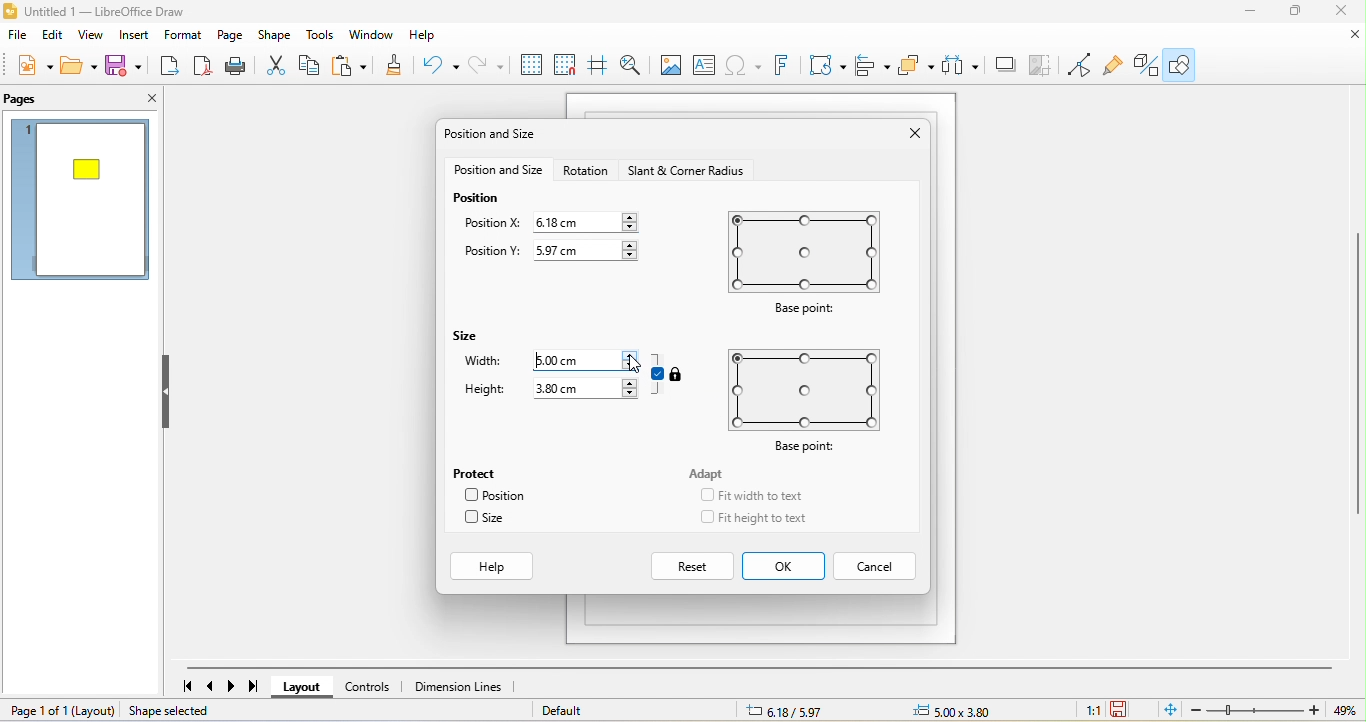 The image size is (1366, 722). What do you see at coordinates (1045, 64) in the screenshot?
I see `crop image` at bounding box center [1045, 64].